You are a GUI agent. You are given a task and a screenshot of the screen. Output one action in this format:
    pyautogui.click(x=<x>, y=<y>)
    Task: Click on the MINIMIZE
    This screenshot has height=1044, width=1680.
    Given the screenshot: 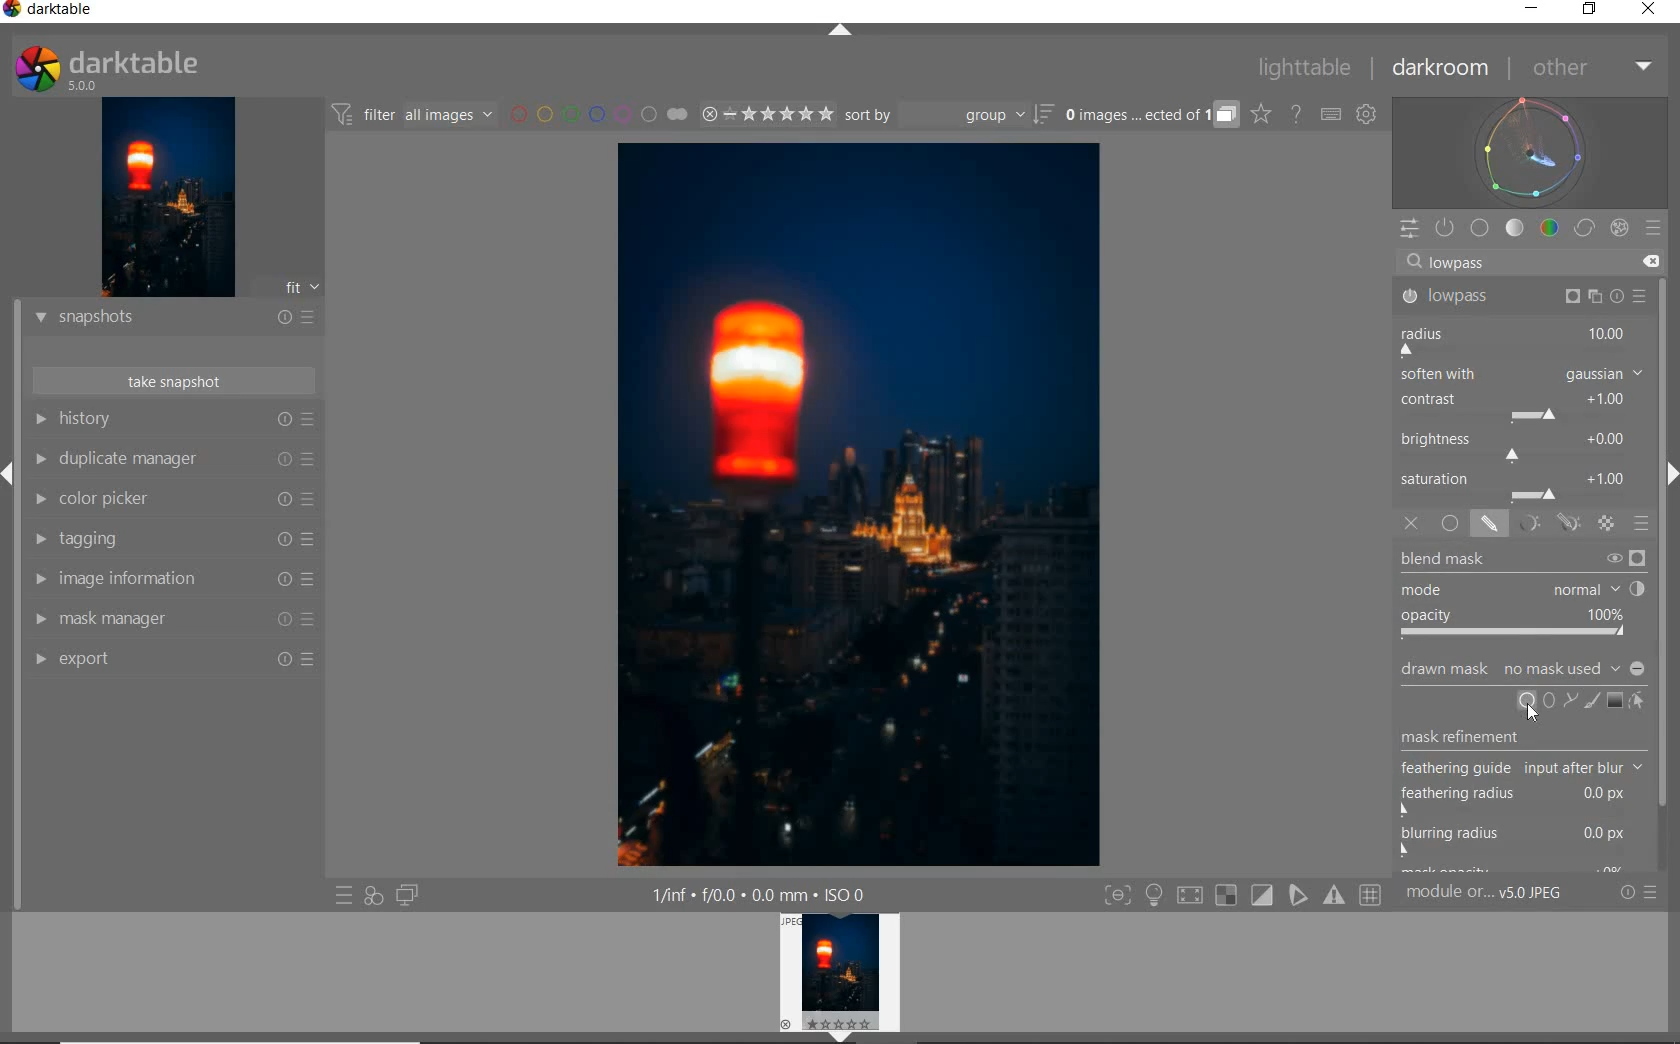 What is the action you would take?
    pyautogui.click(x=1529, y=10)
    